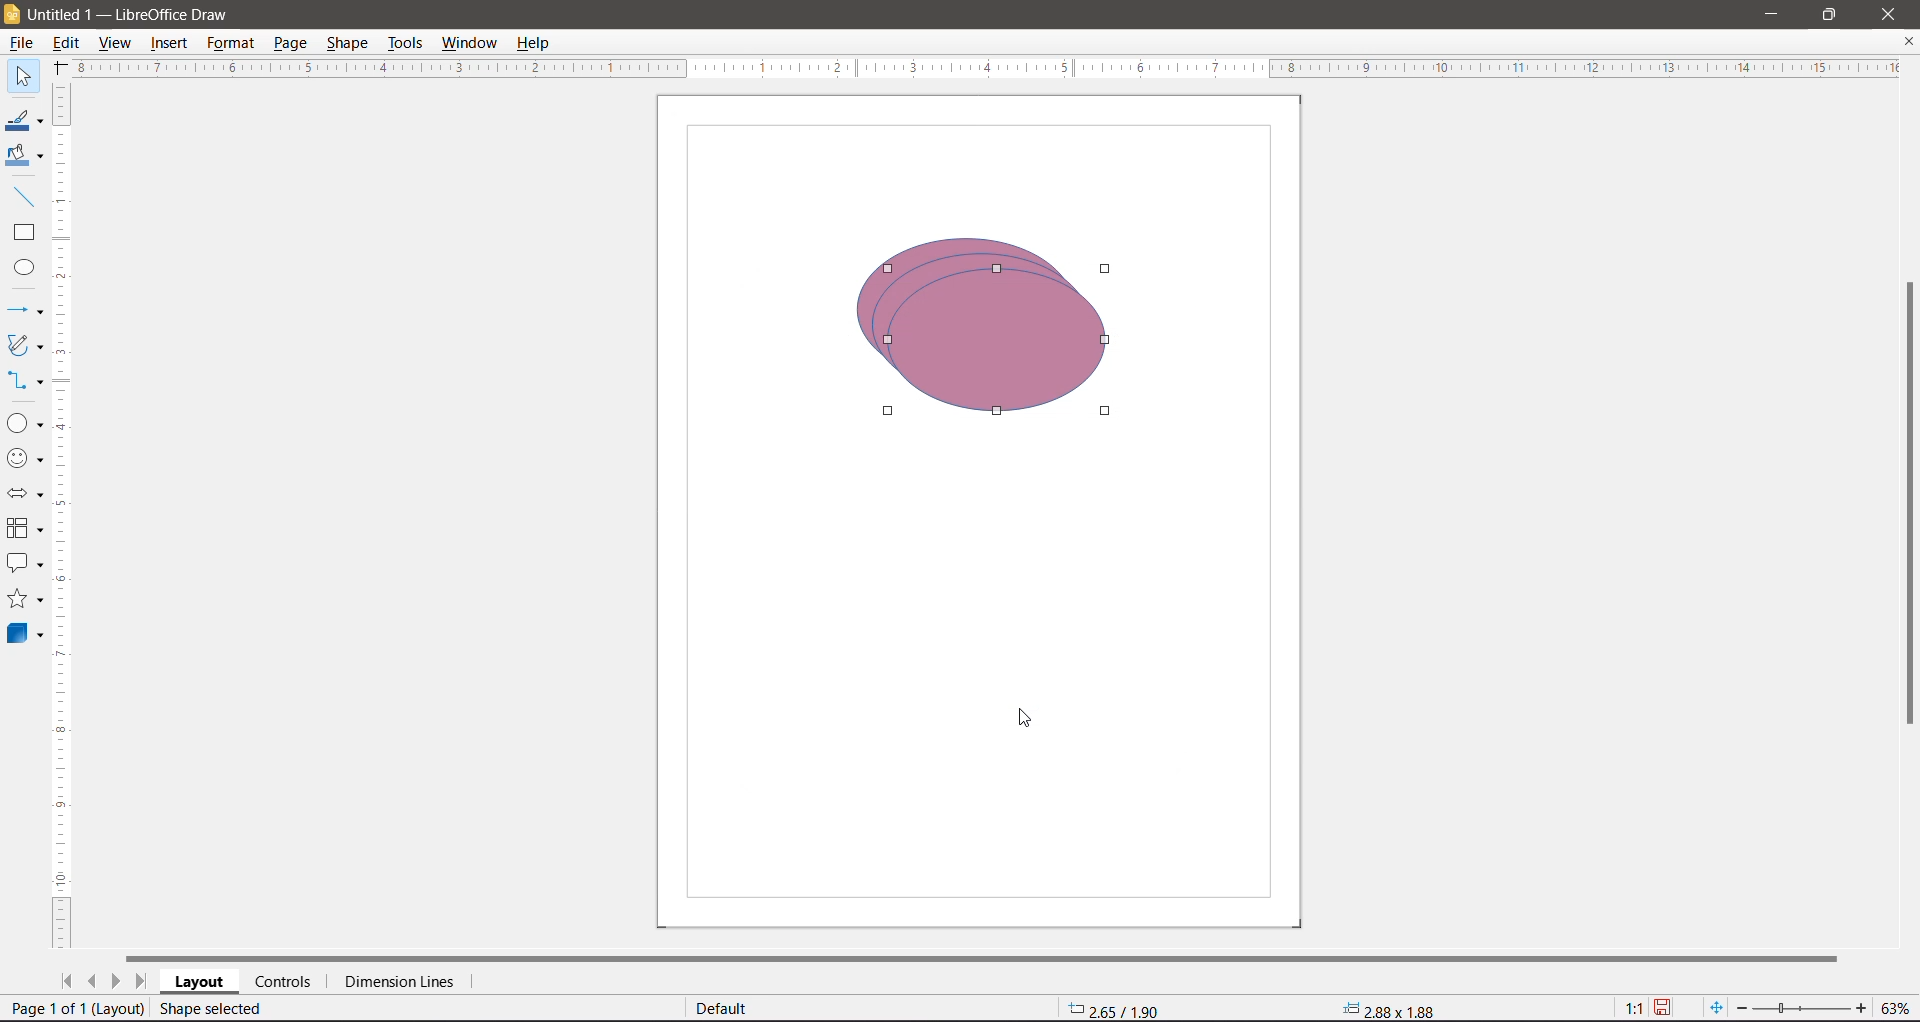 Image resolution: width=1920 pixels, height=1022 pixels. What do you see at coordinates (25, 423) in the screenshot?
I see `Basic Shapes` at bounding box center [25, 423].